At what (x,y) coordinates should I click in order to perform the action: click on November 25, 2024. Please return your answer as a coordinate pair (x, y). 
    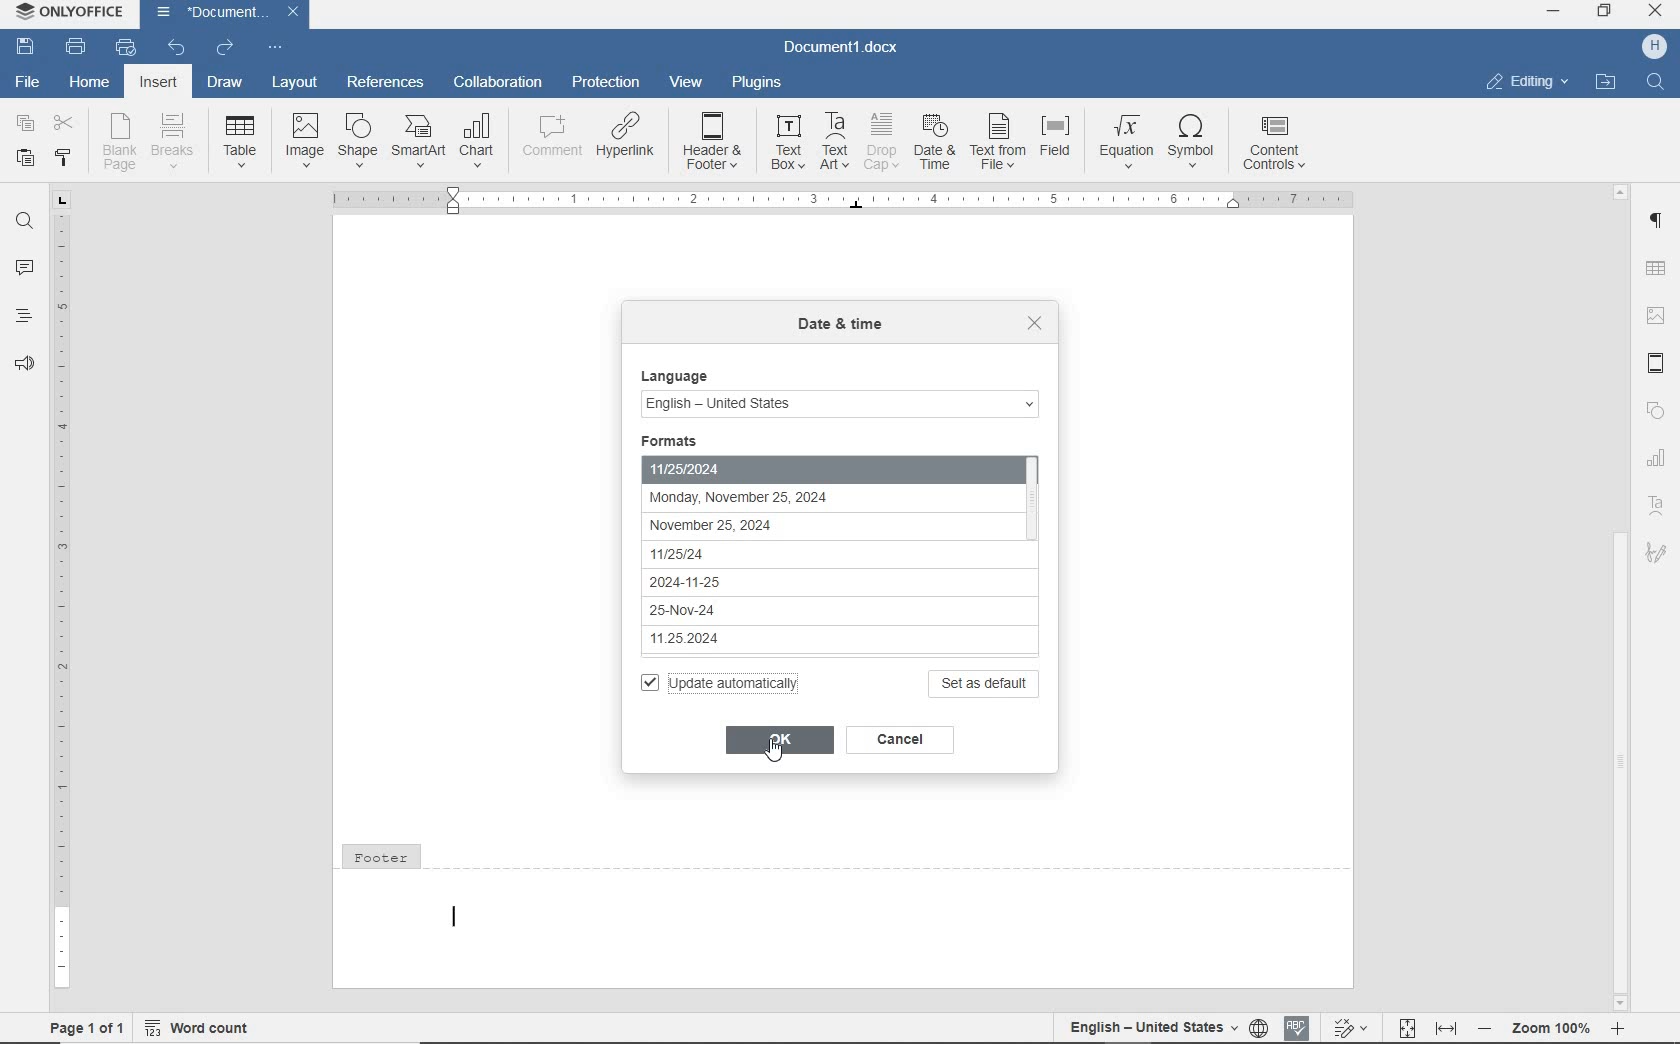
    Looking at the image, I should click on (775, 526).